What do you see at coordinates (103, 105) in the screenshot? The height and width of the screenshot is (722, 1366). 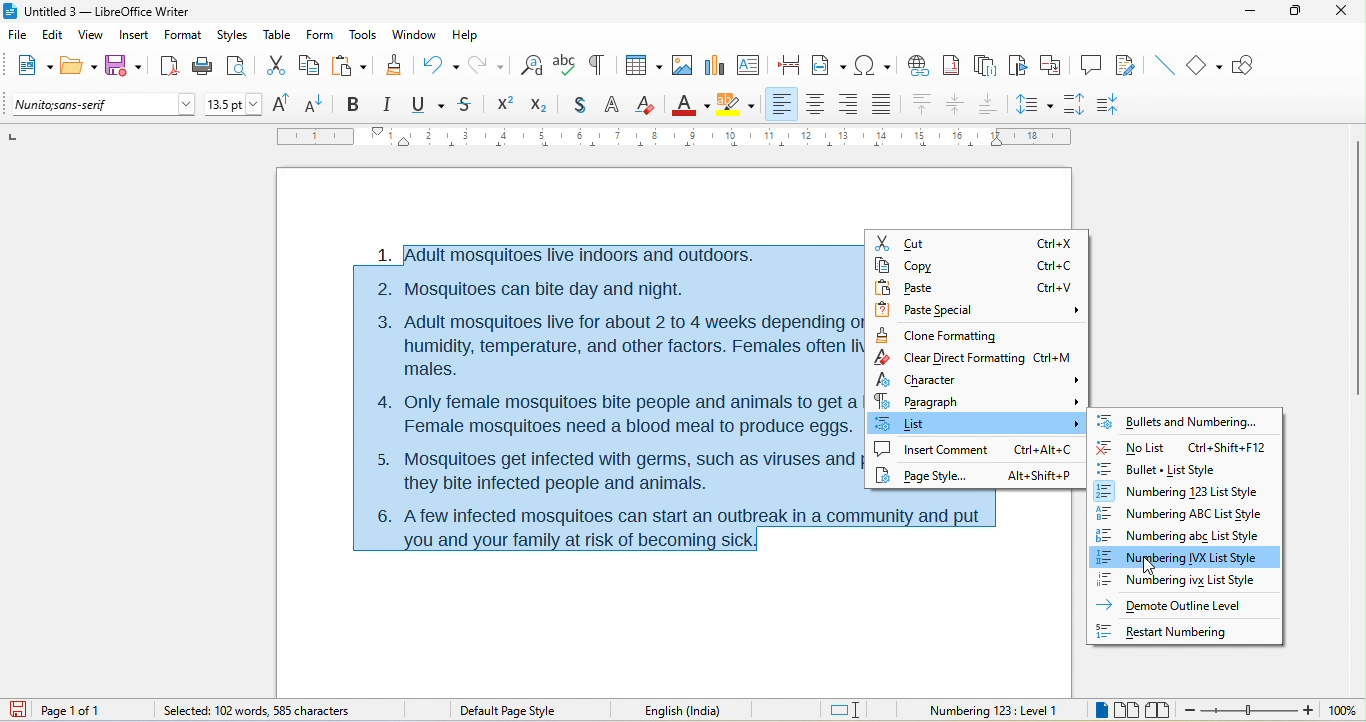 I see `font name` at bounding box center [103, 105].